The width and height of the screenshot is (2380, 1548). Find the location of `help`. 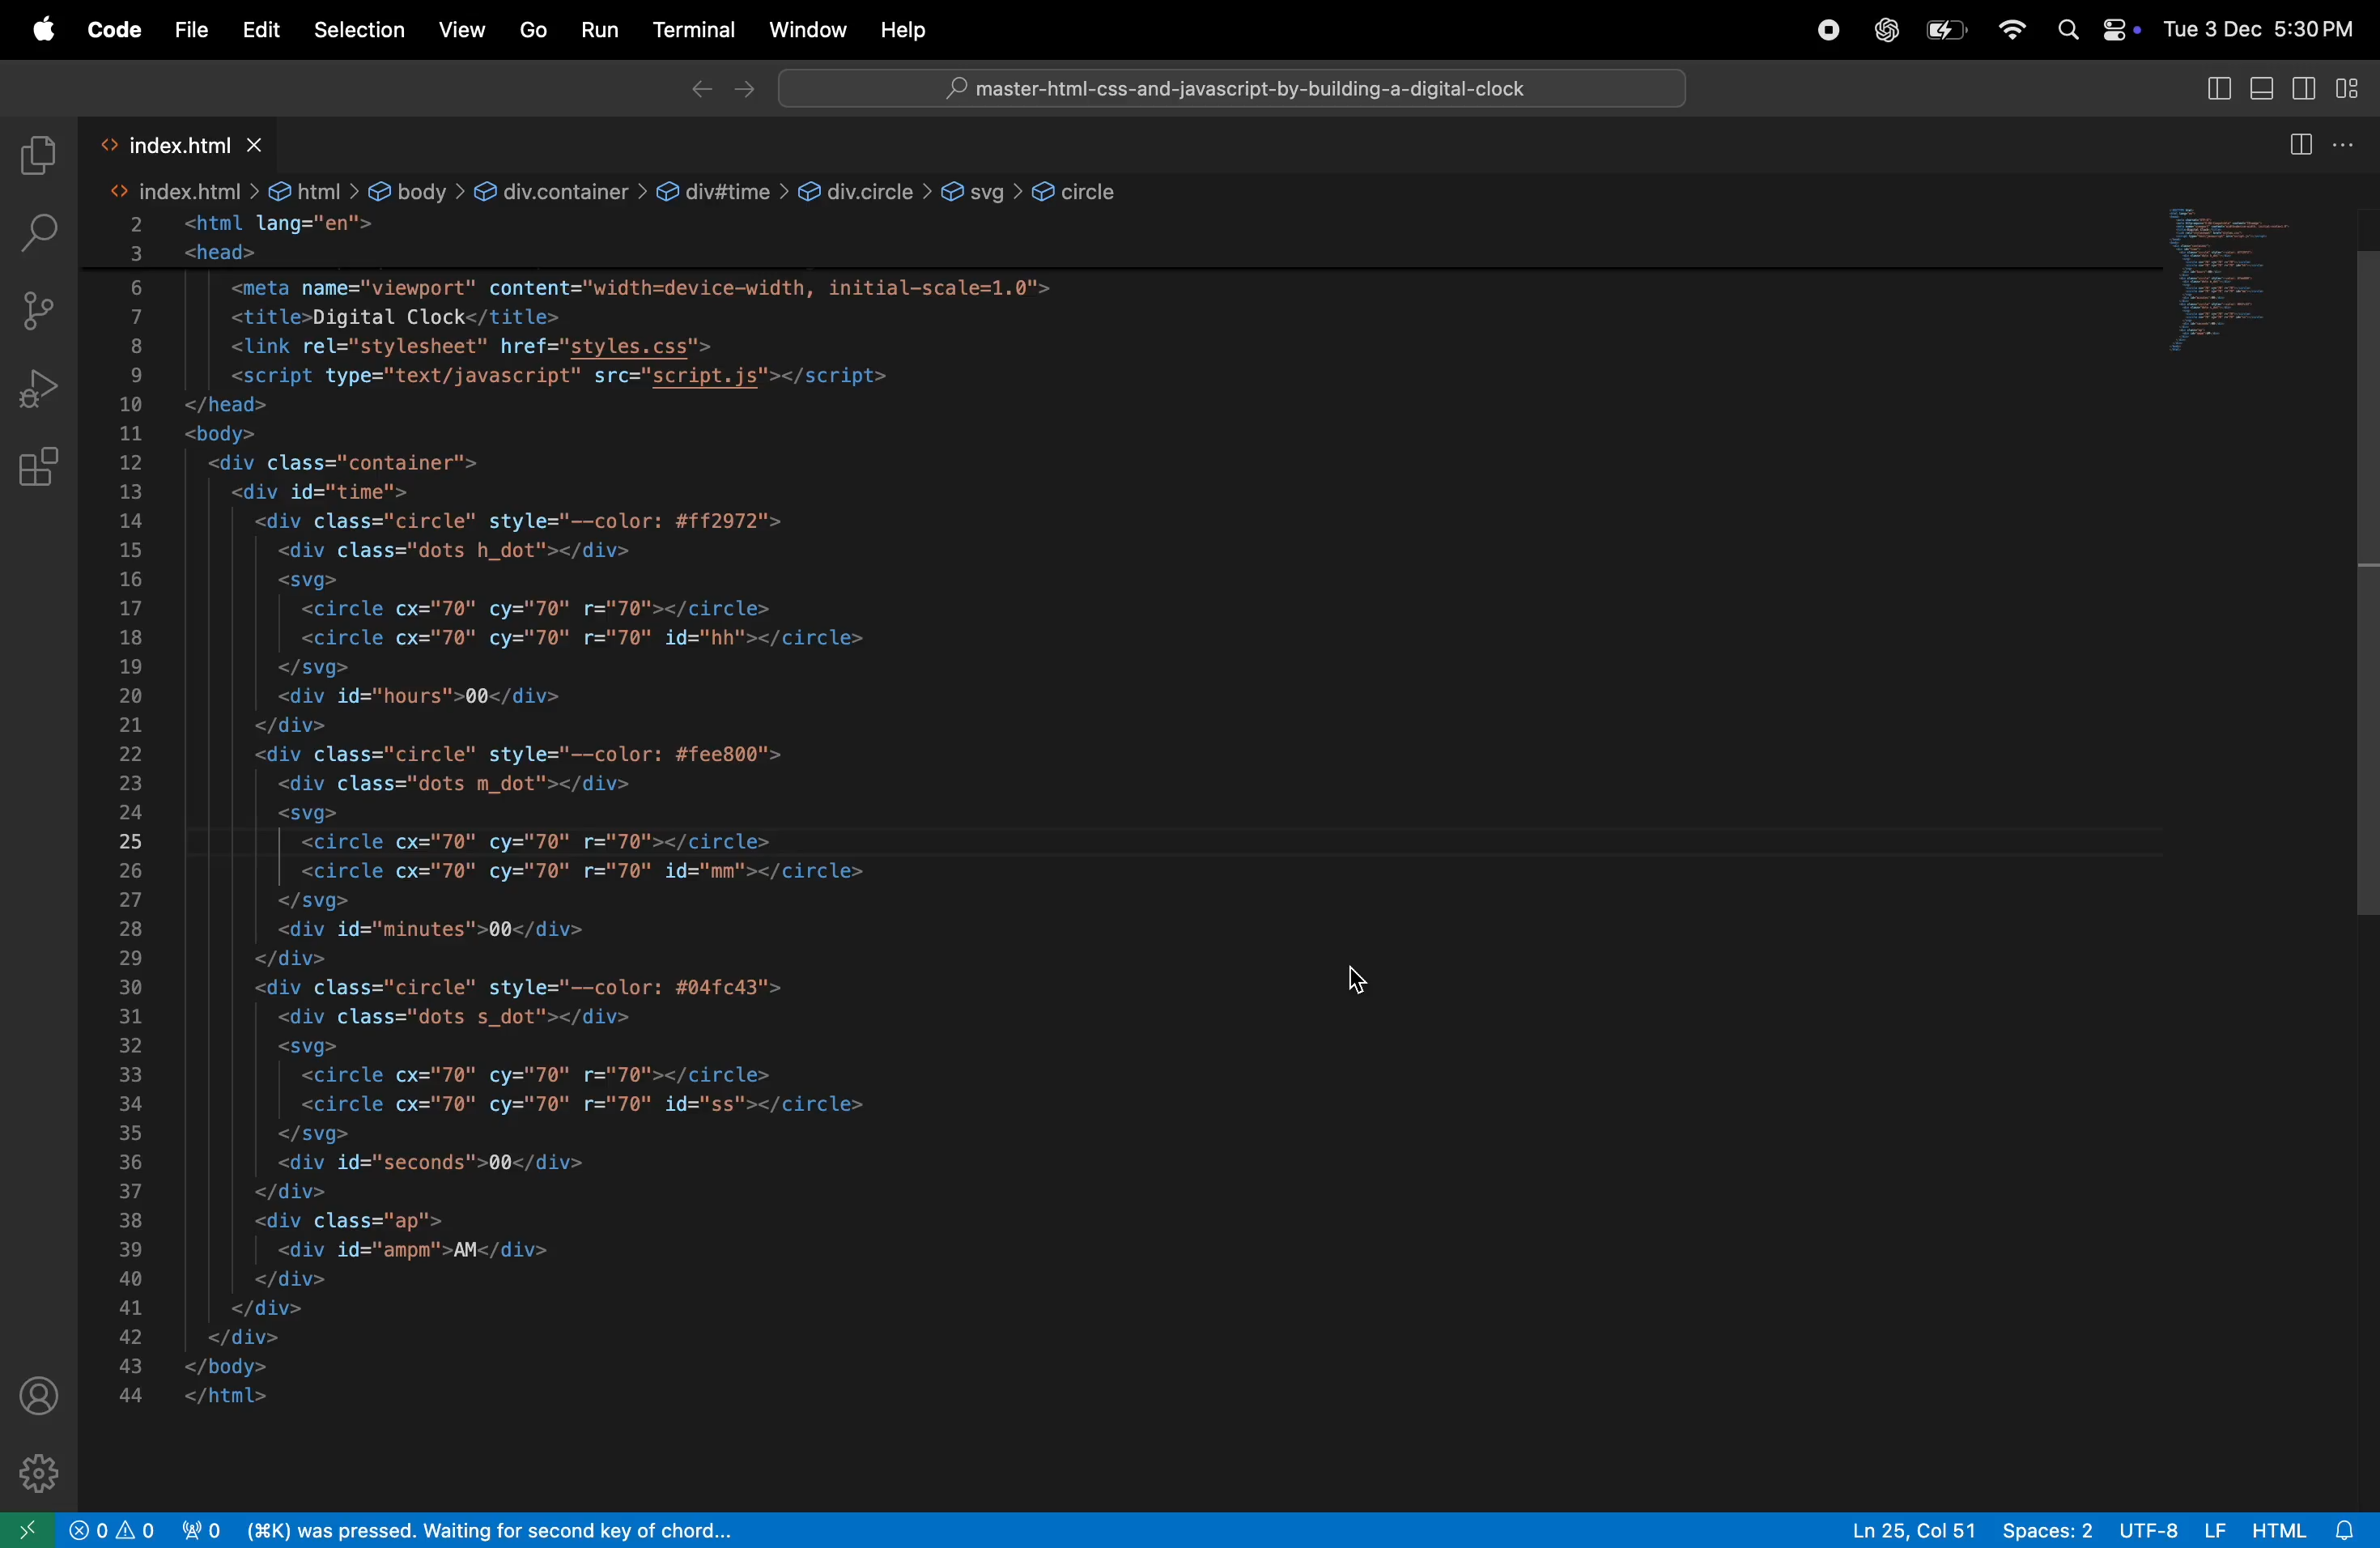

help is located at coordinates (909, 28).